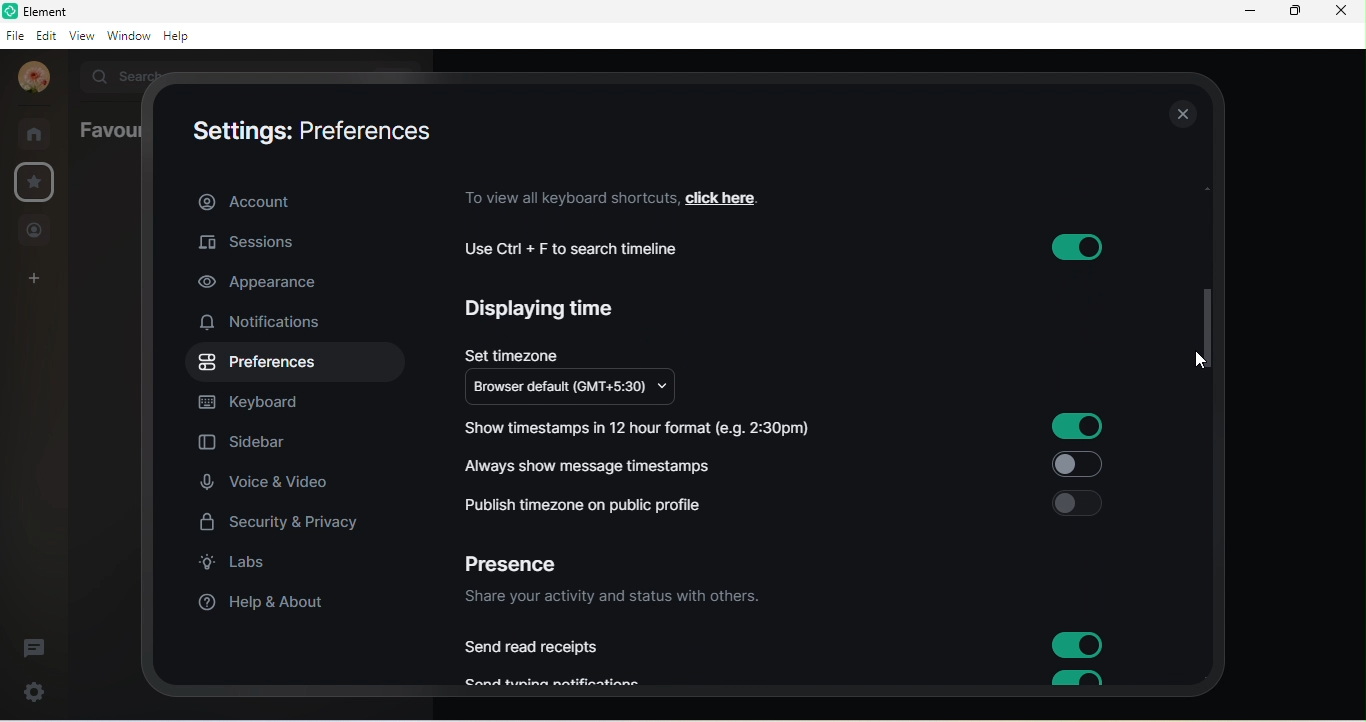  What do you see at coordinates (522, 559) in the screenshot?
I see `presence` at bounding box center [522, 559].